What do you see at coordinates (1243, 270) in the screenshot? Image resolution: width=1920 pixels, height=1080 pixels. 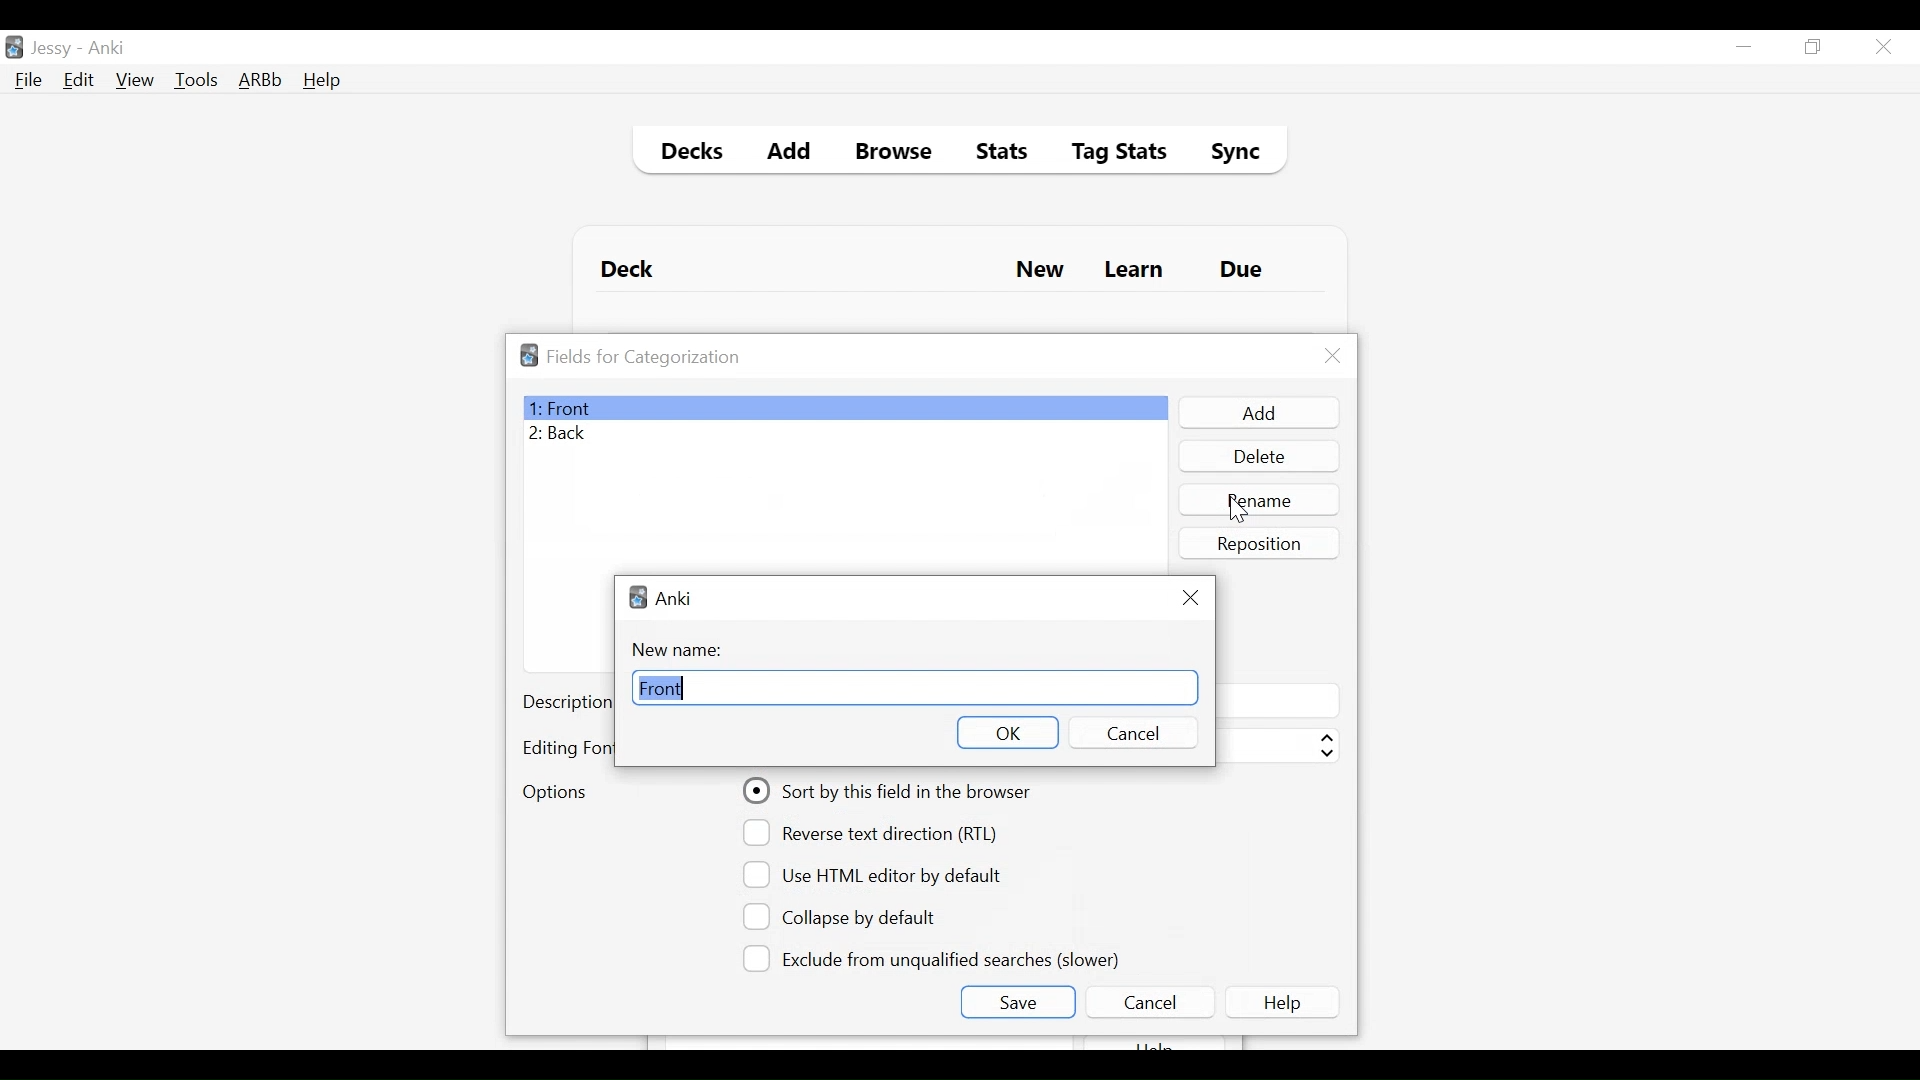 I see `Due` at bounding box center [1243, 270].